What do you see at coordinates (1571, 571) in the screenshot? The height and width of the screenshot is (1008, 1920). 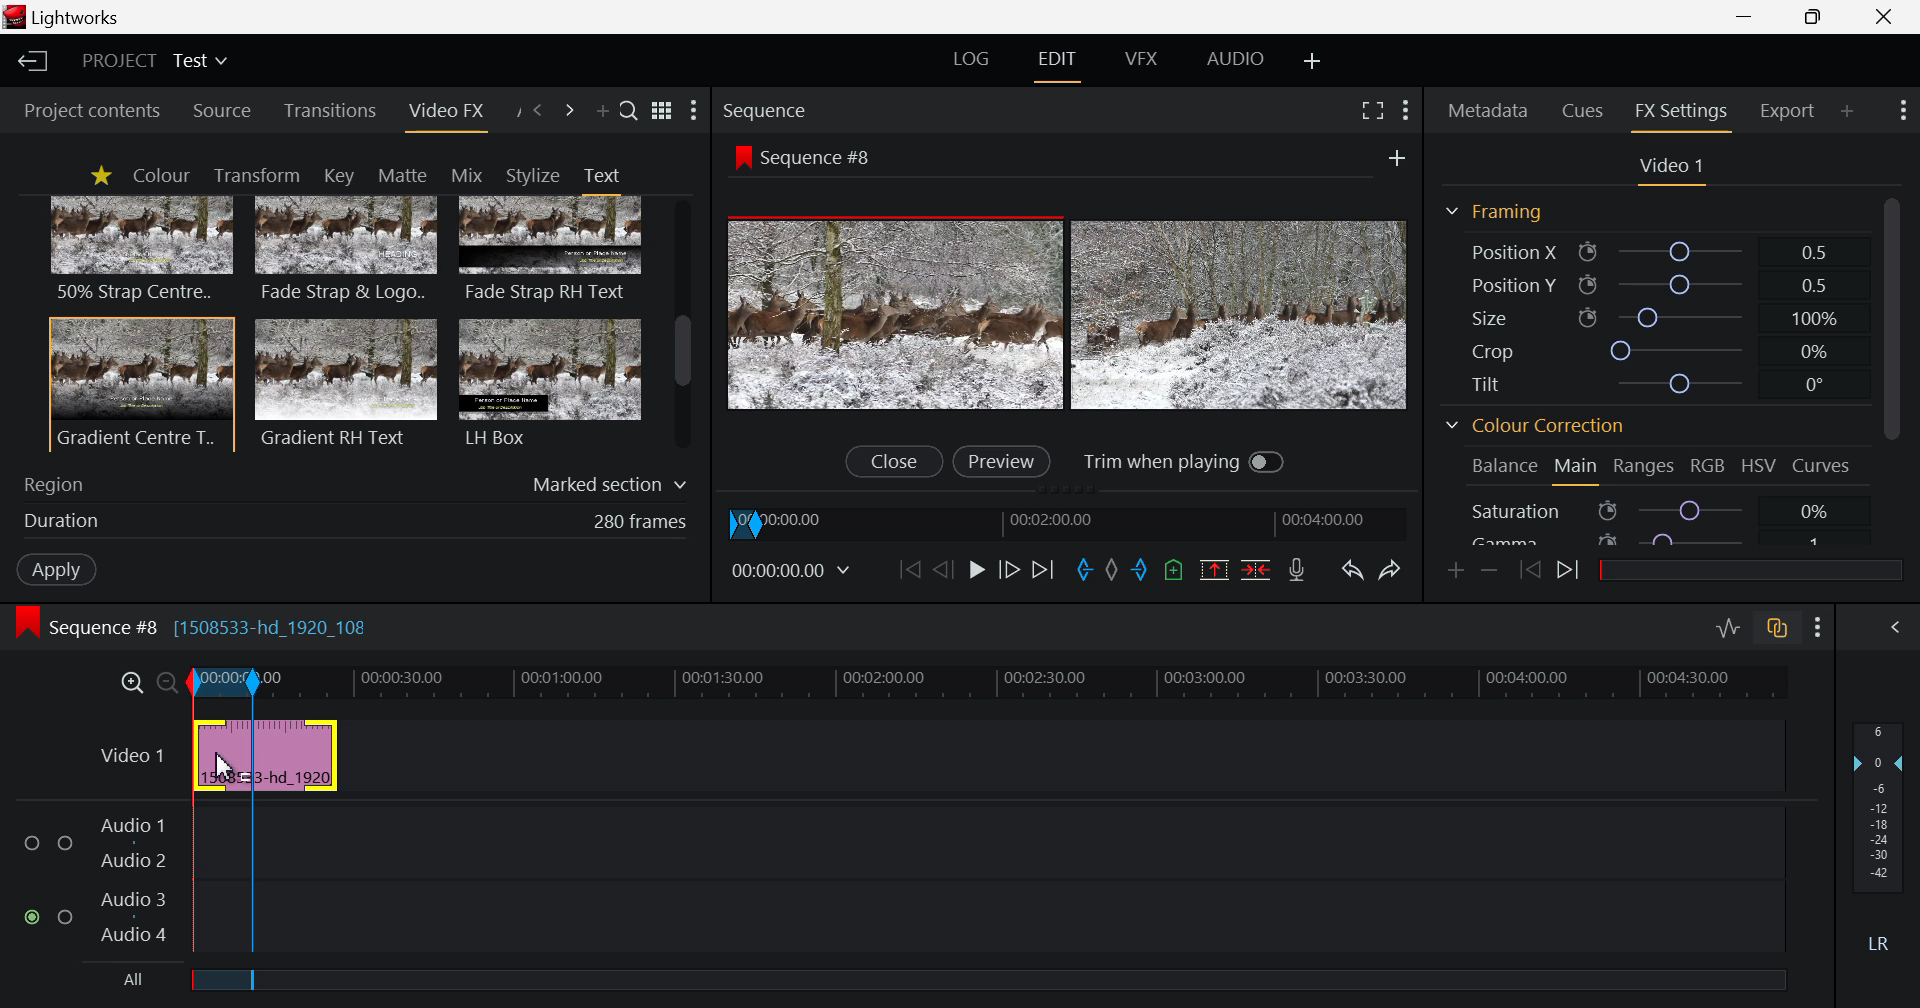 I see `Next keyframe` at bounding box center [1571, 571].